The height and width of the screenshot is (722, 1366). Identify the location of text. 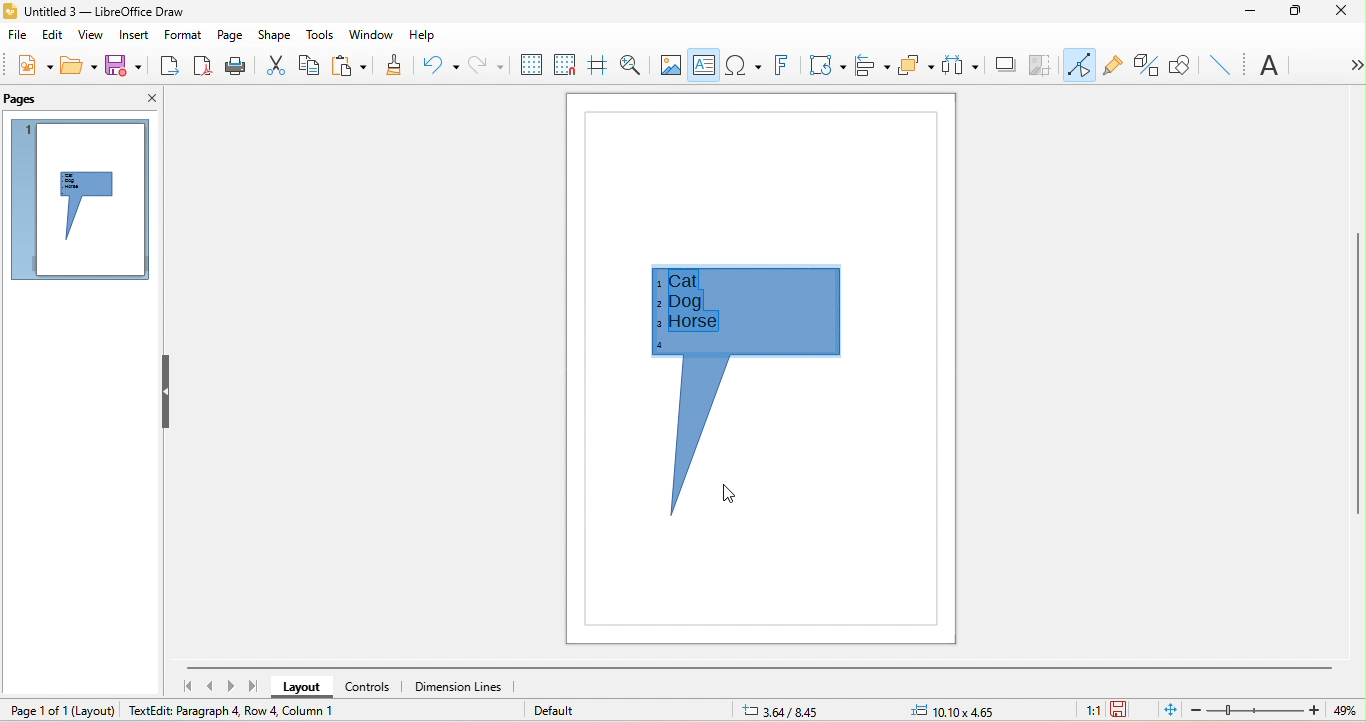
(1272, 67).